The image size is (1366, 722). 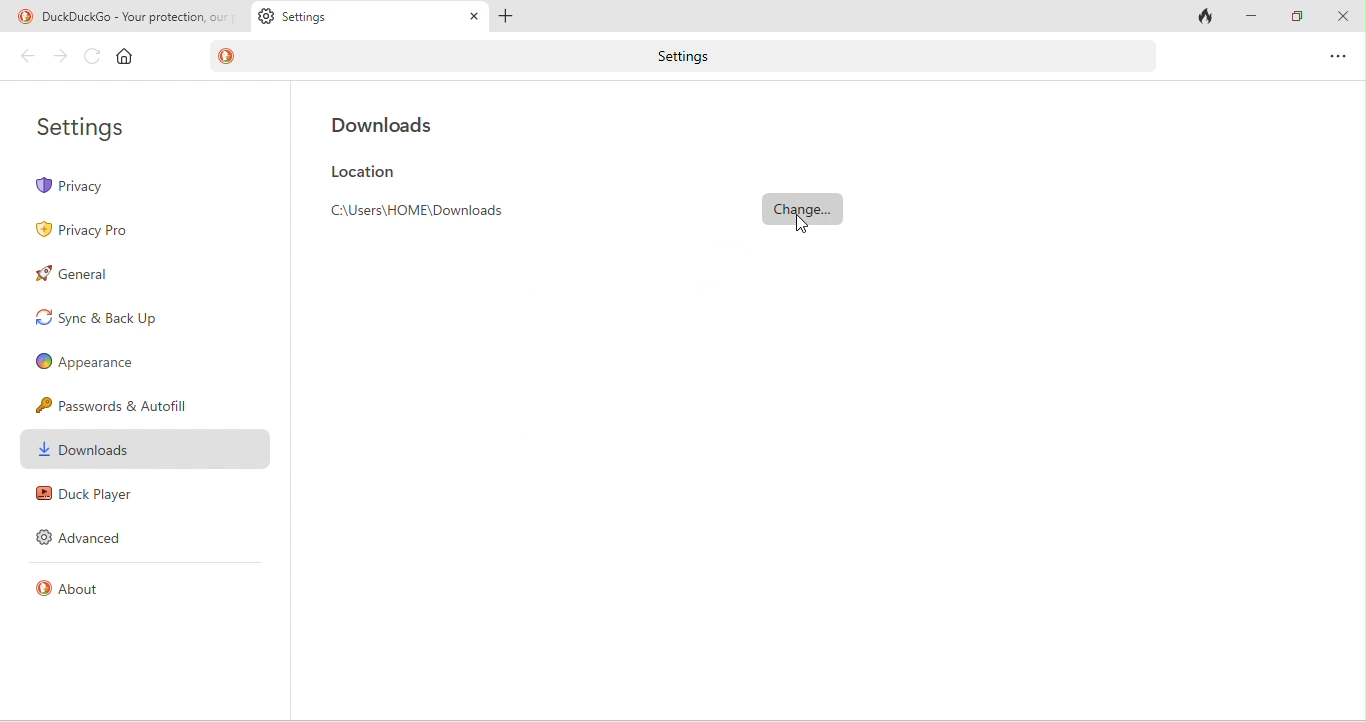 I want to click on DuckDUckGo logo, so click(x=231, y=55).